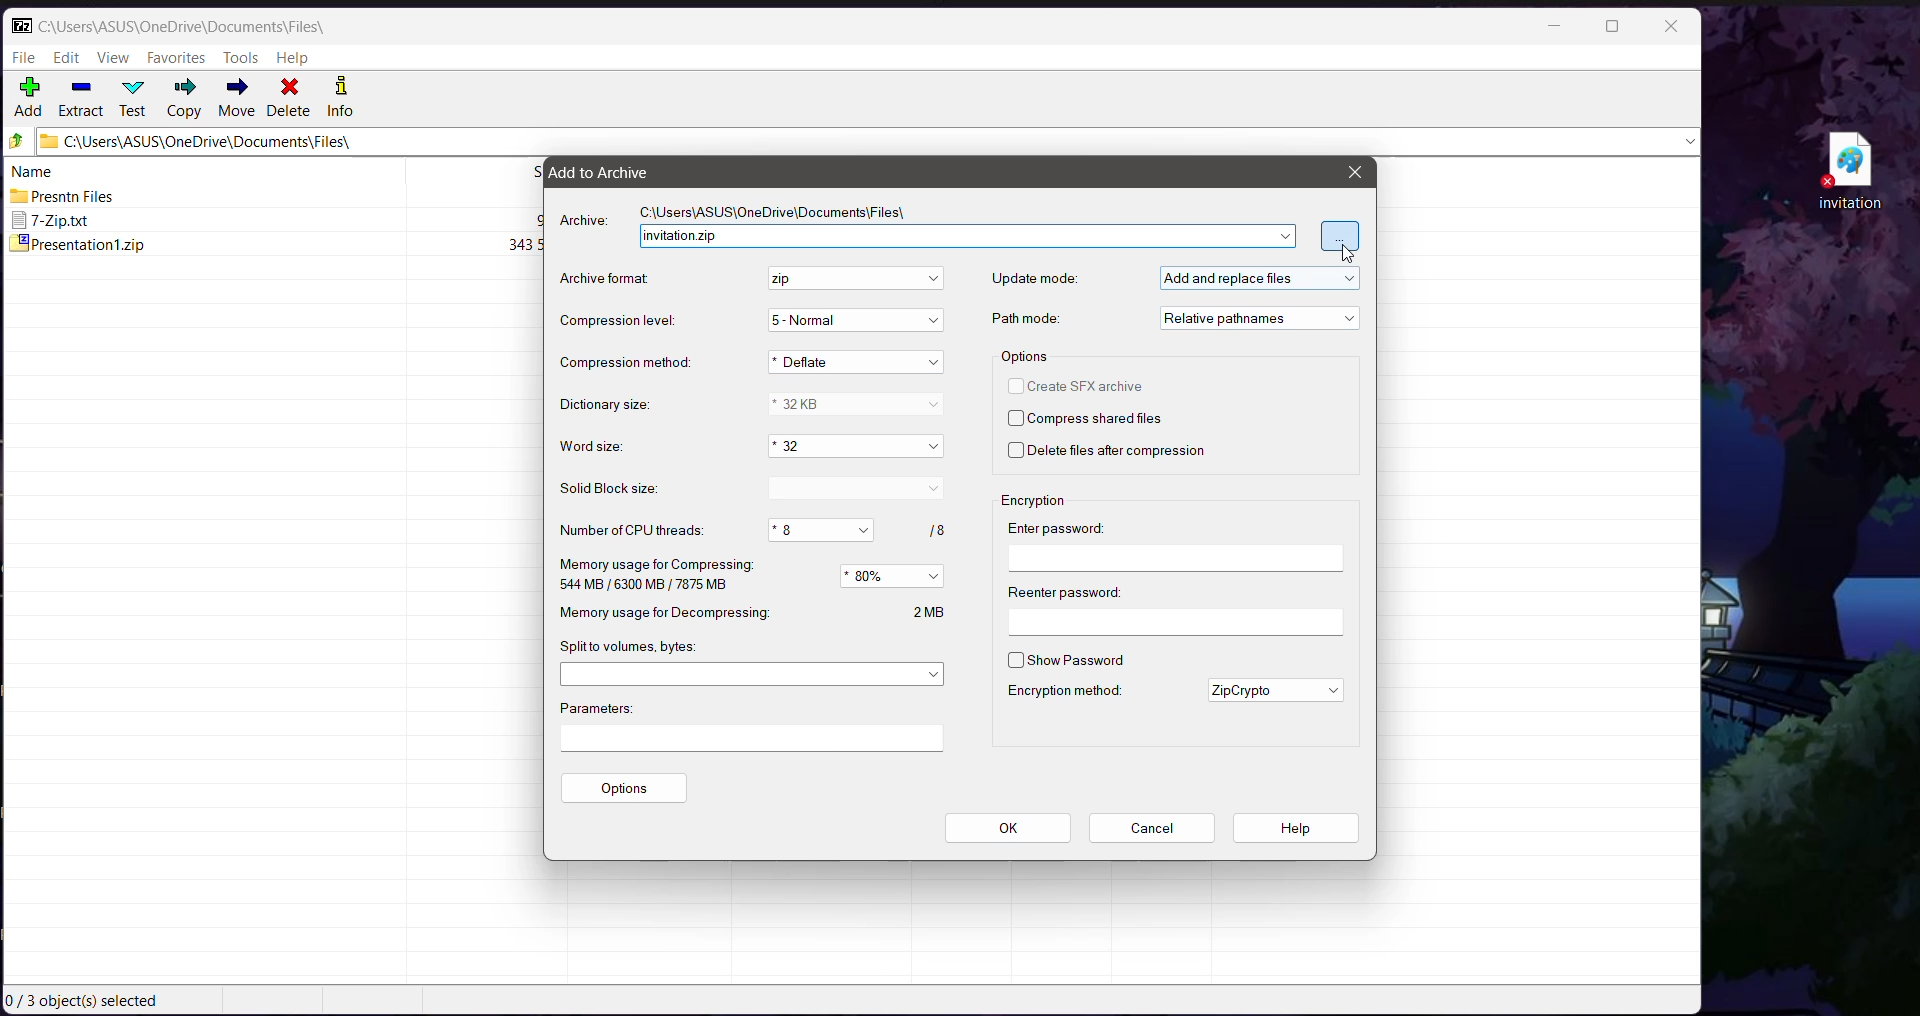  Describe the element at coordinates (600, 447) in the screenshot. I see `Word size` at that location.